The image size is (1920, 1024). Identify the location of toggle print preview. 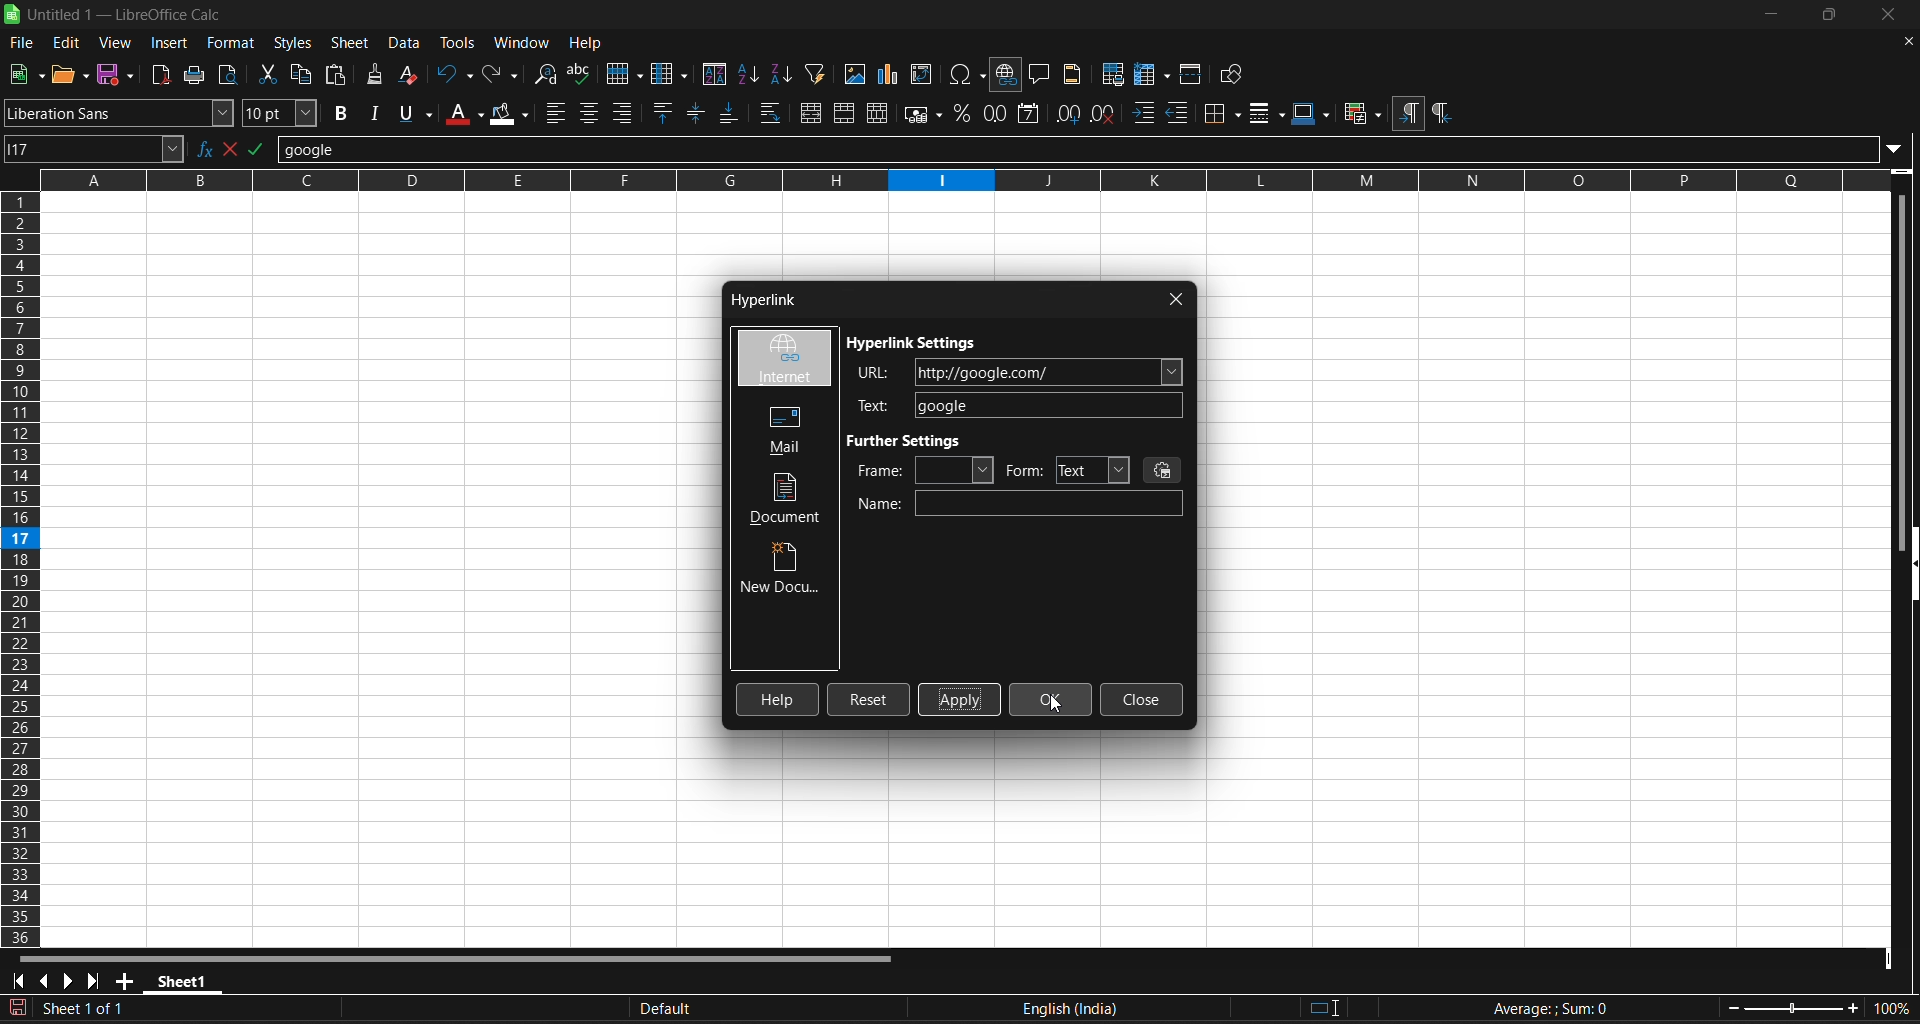
(232, 75).